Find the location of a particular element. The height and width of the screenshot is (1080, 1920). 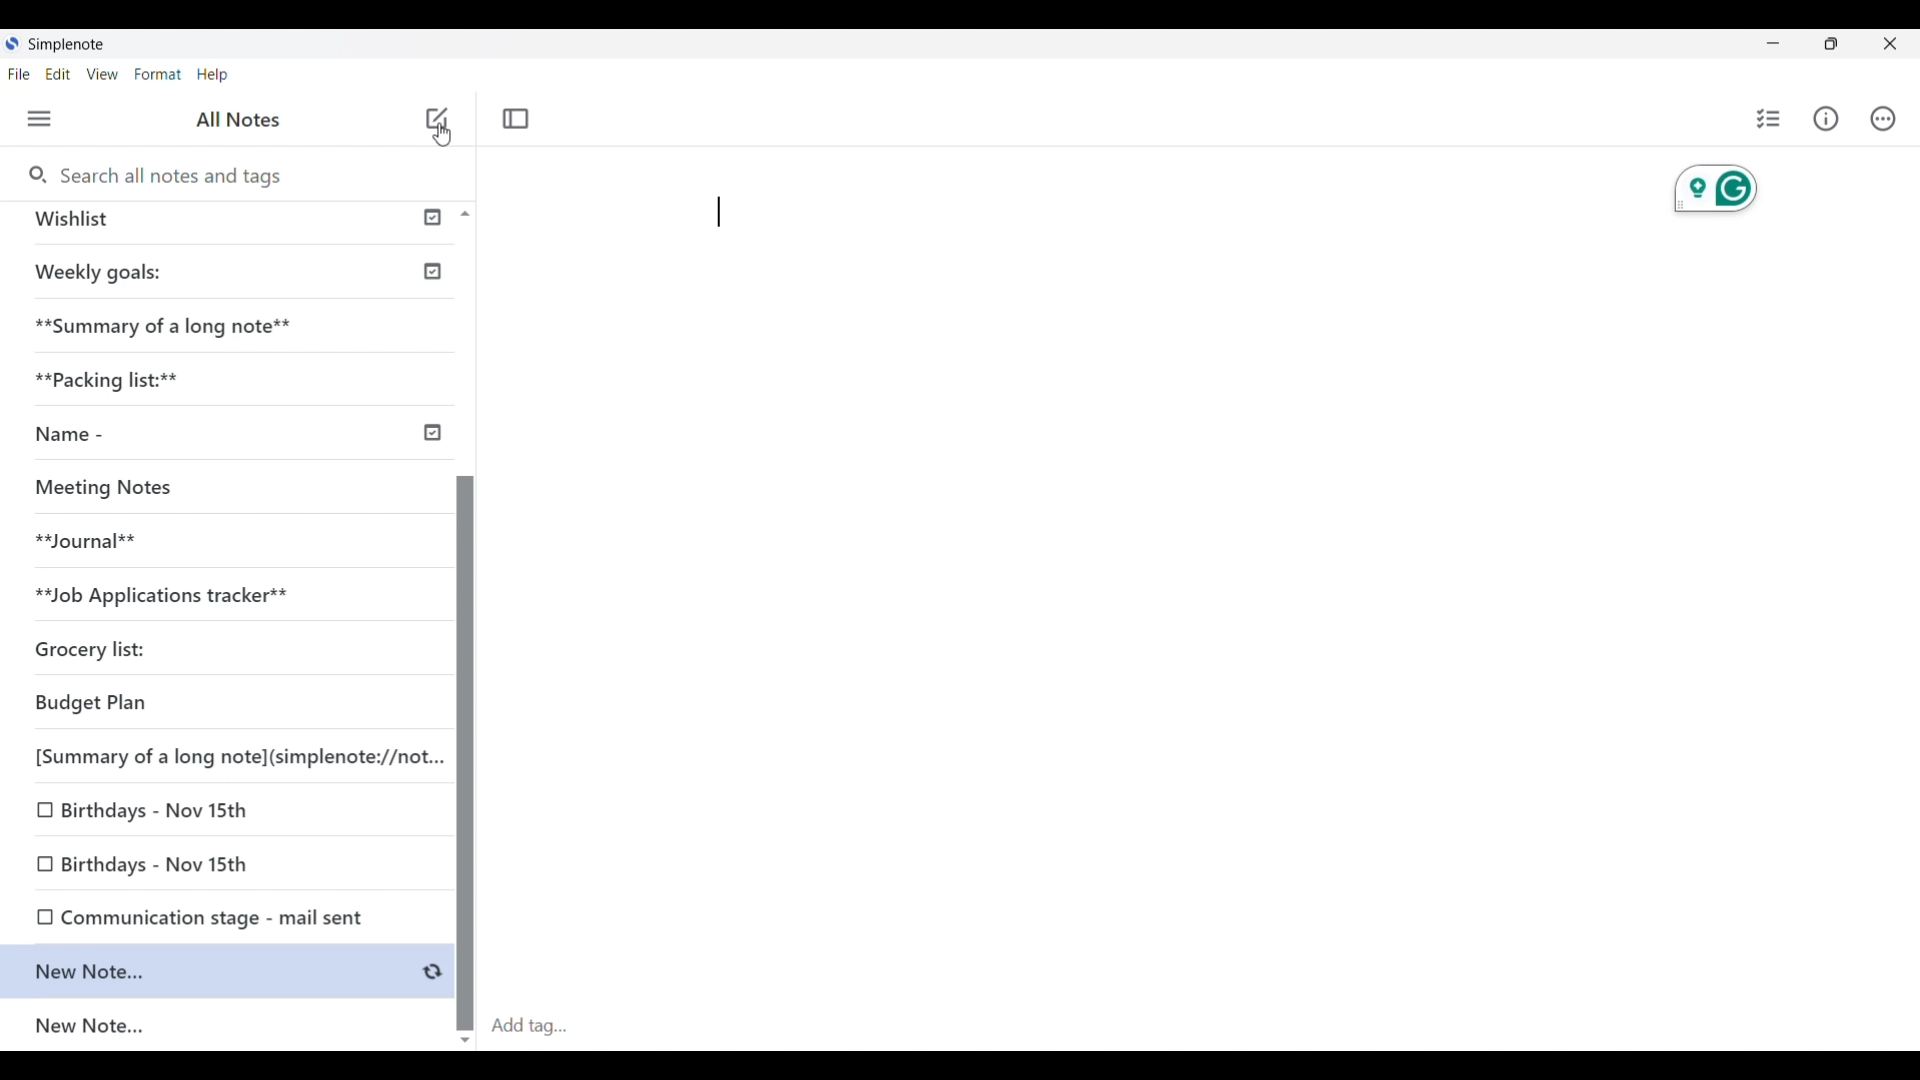

Cursor position unchanged is located at coordinates (441, 136).